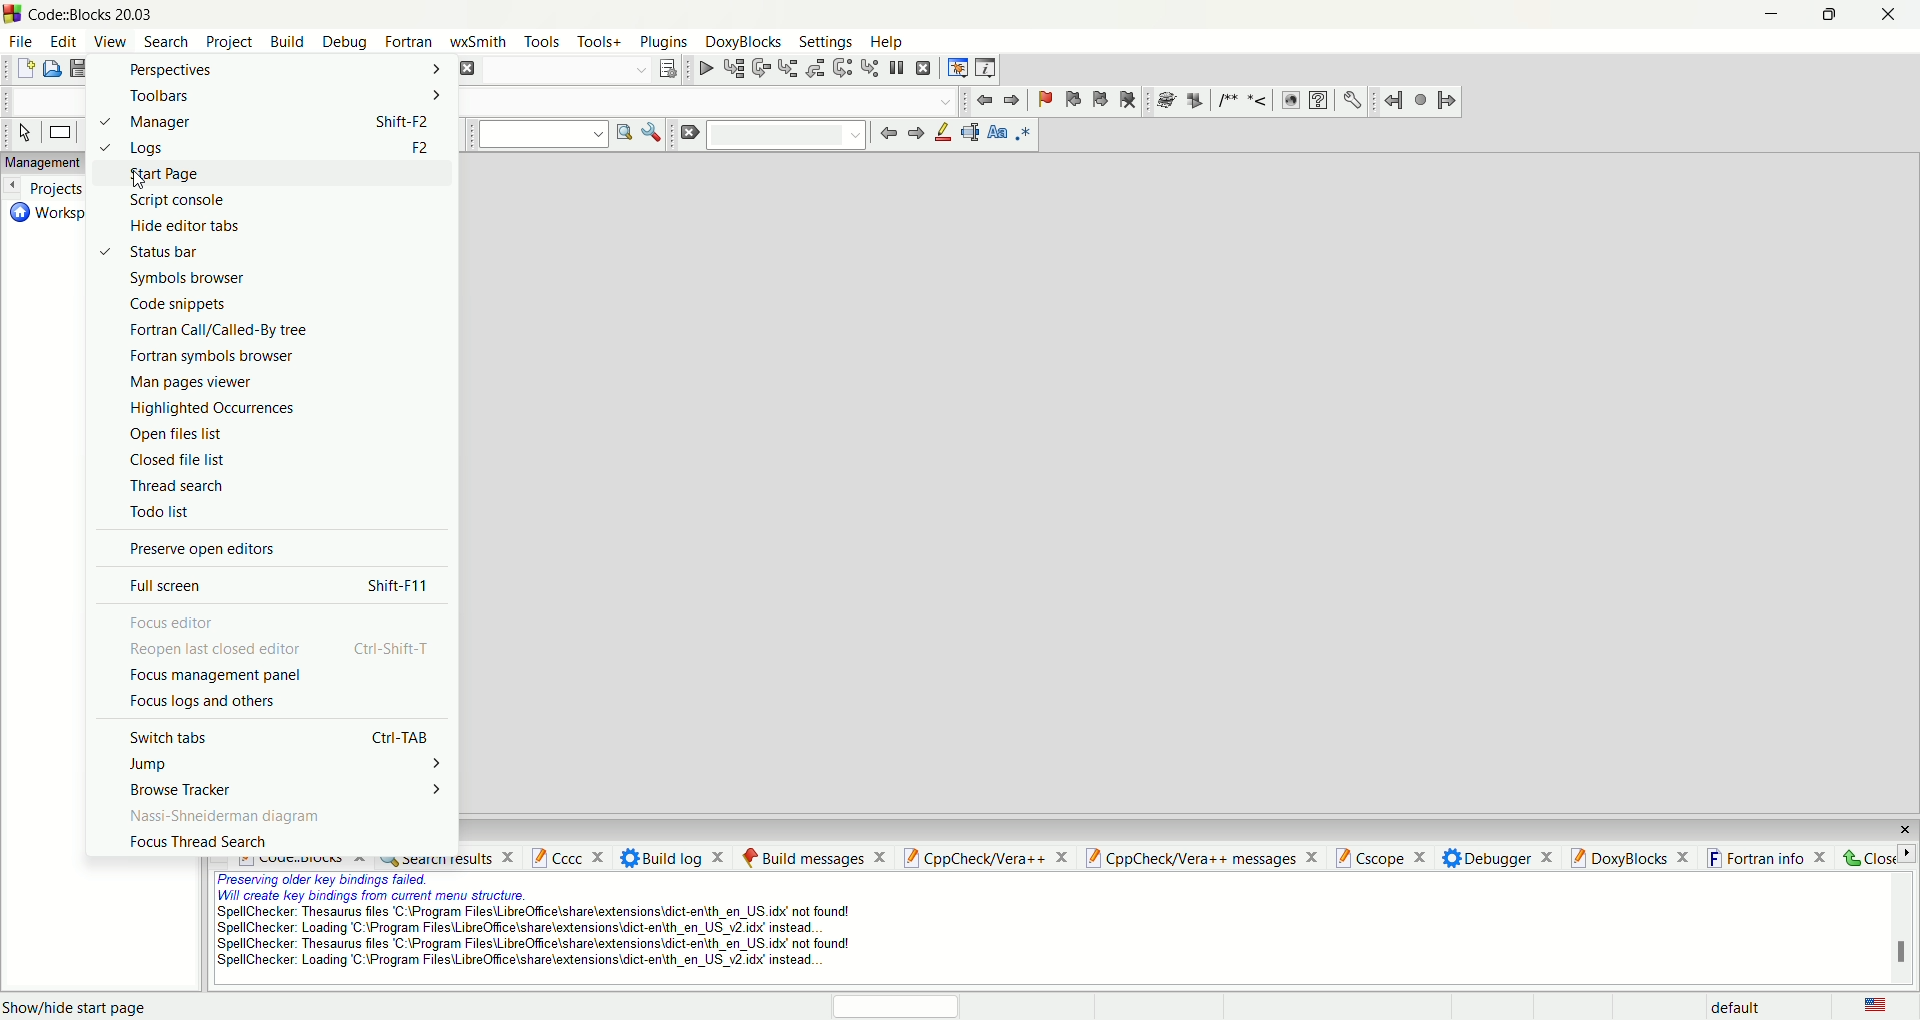 The height and width of the screenshot is (1020, 1920). I want to click on Search, so click(565, 71).